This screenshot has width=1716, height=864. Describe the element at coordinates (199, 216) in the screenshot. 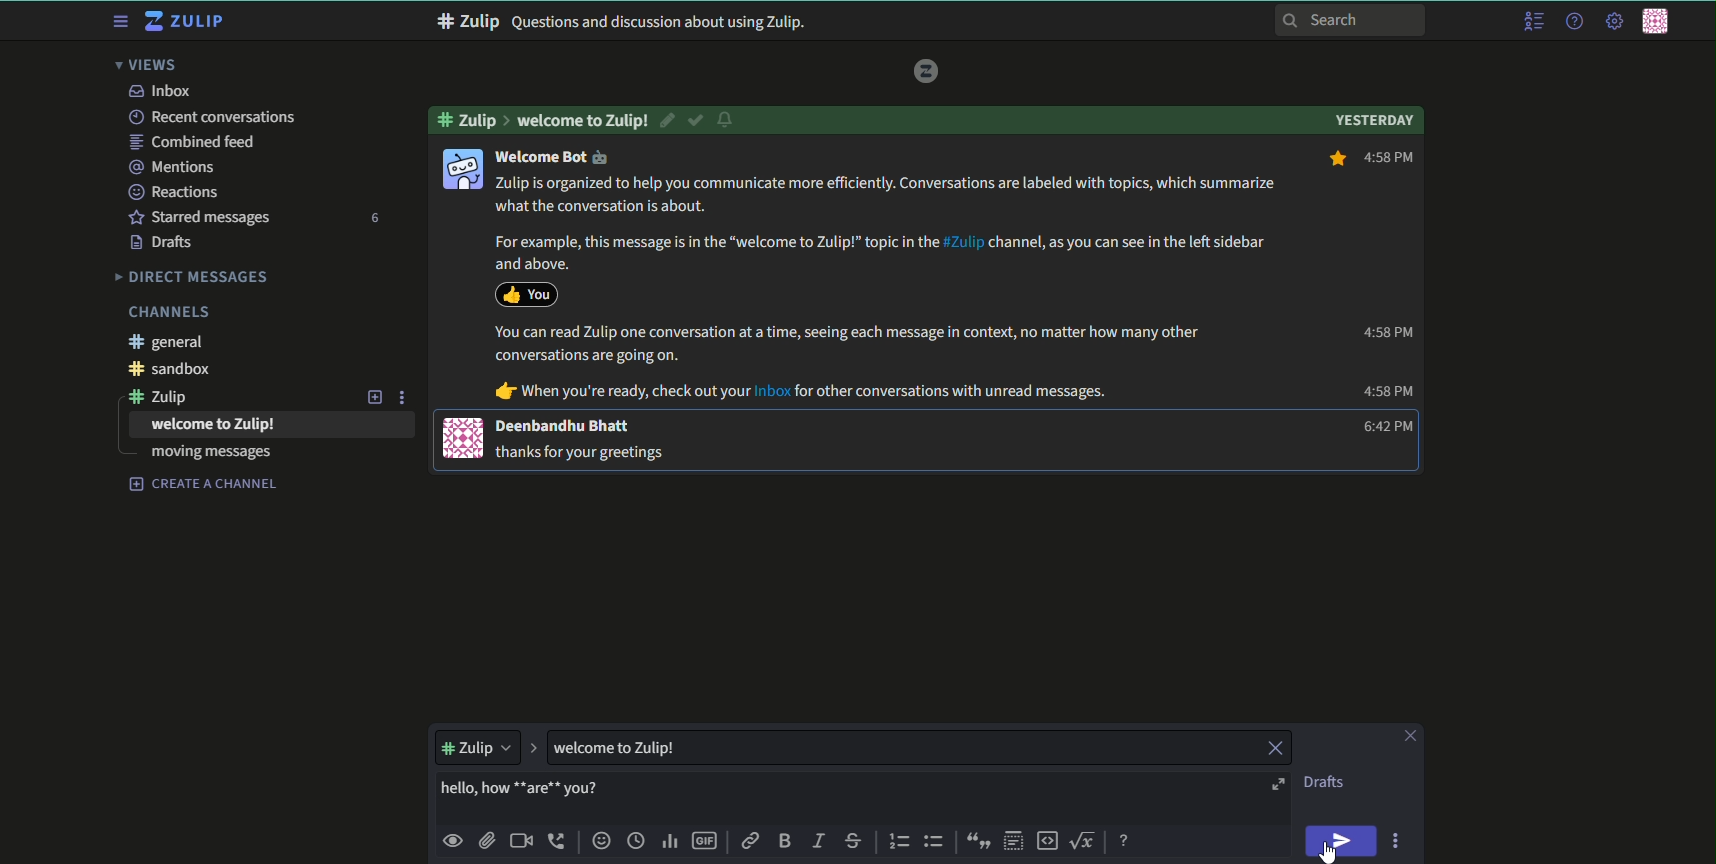

I see `starred messages` at that location.